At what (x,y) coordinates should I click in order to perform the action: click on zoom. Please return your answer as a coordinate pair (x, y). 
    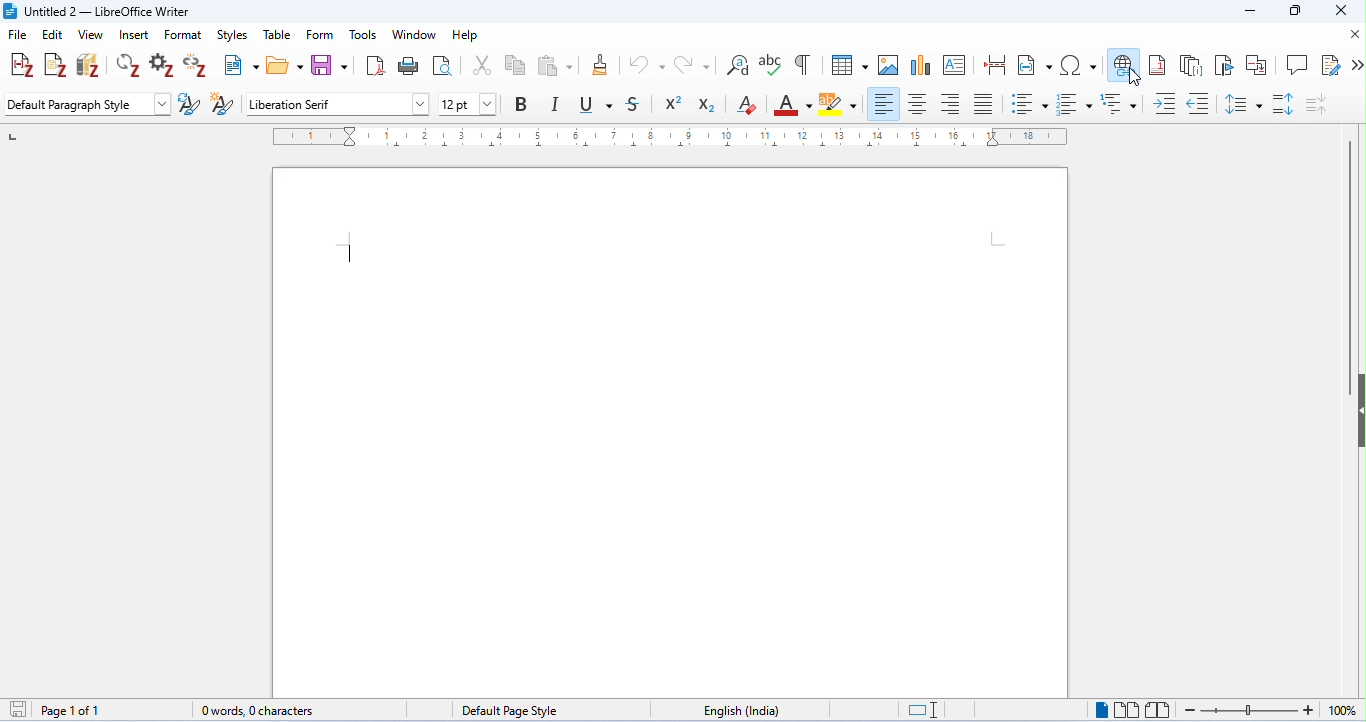
    Looking at the image, I should click on (1270, 710).